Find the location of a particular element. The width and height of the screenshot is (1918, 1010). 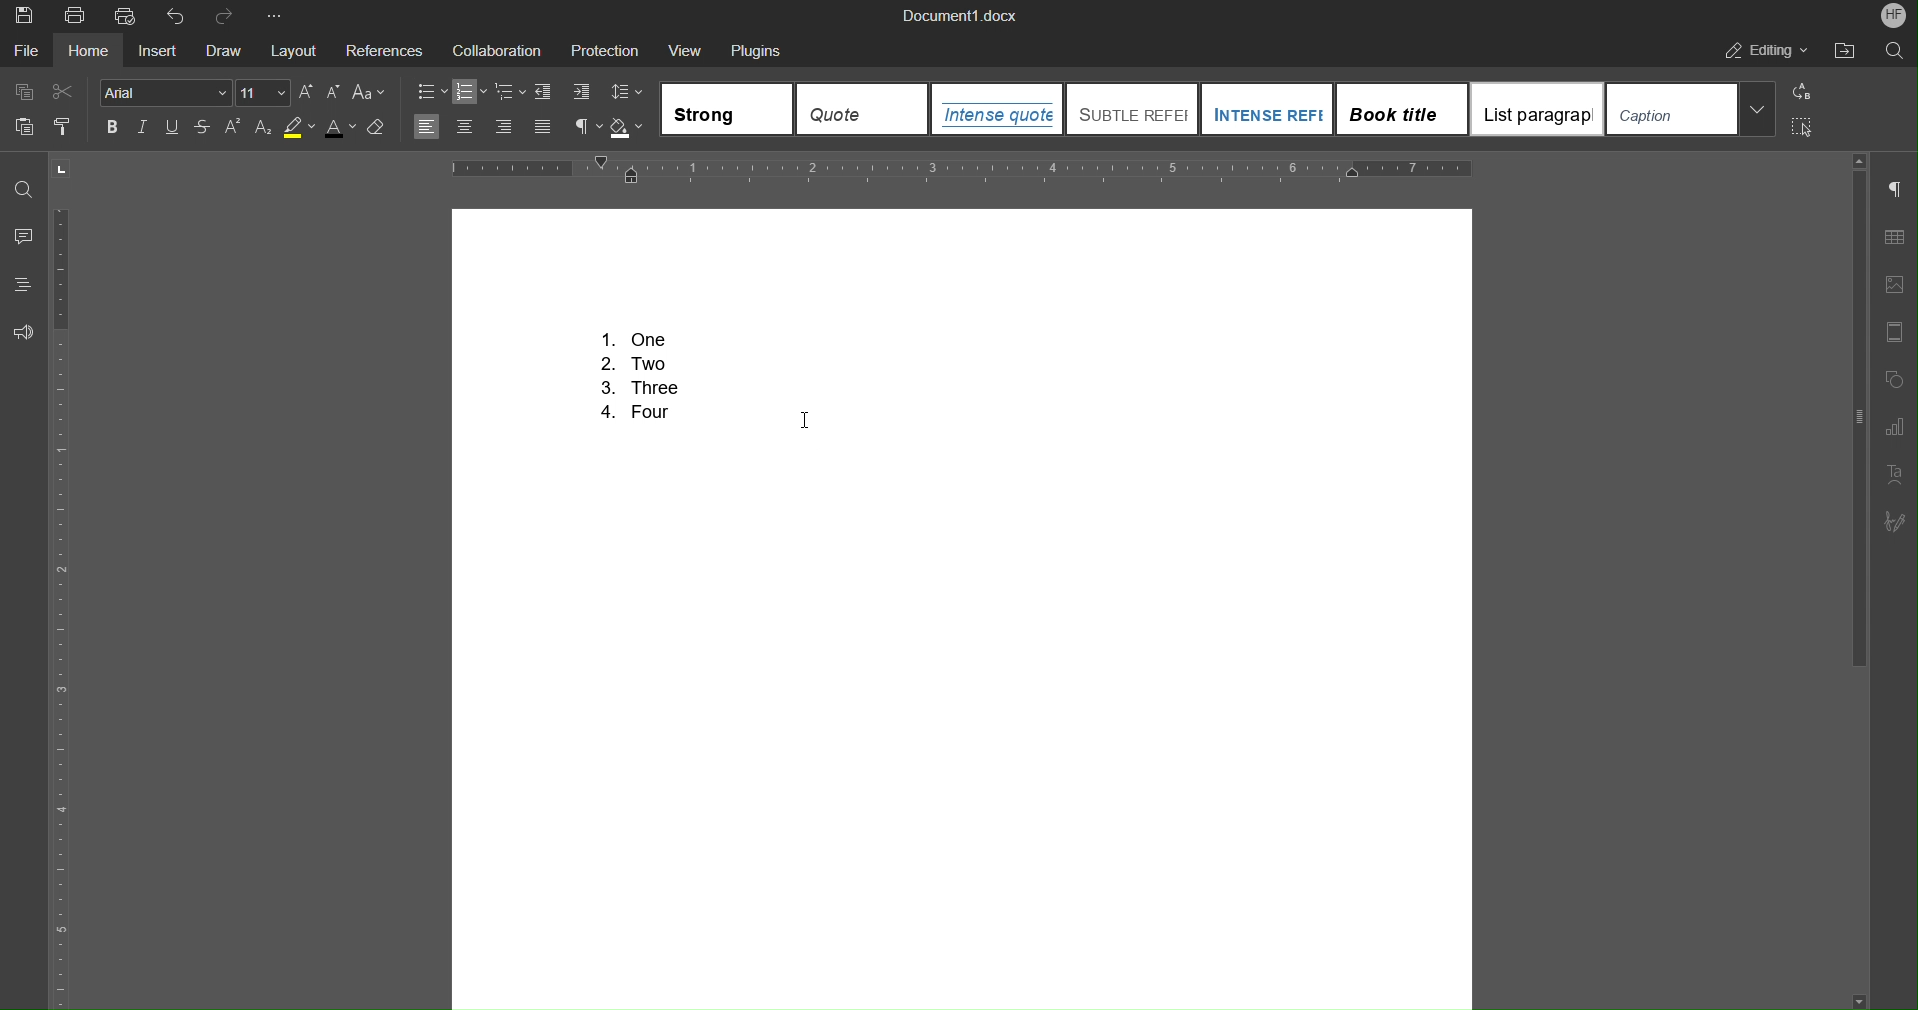

Strikethrough is located at coordinates (205, 128).